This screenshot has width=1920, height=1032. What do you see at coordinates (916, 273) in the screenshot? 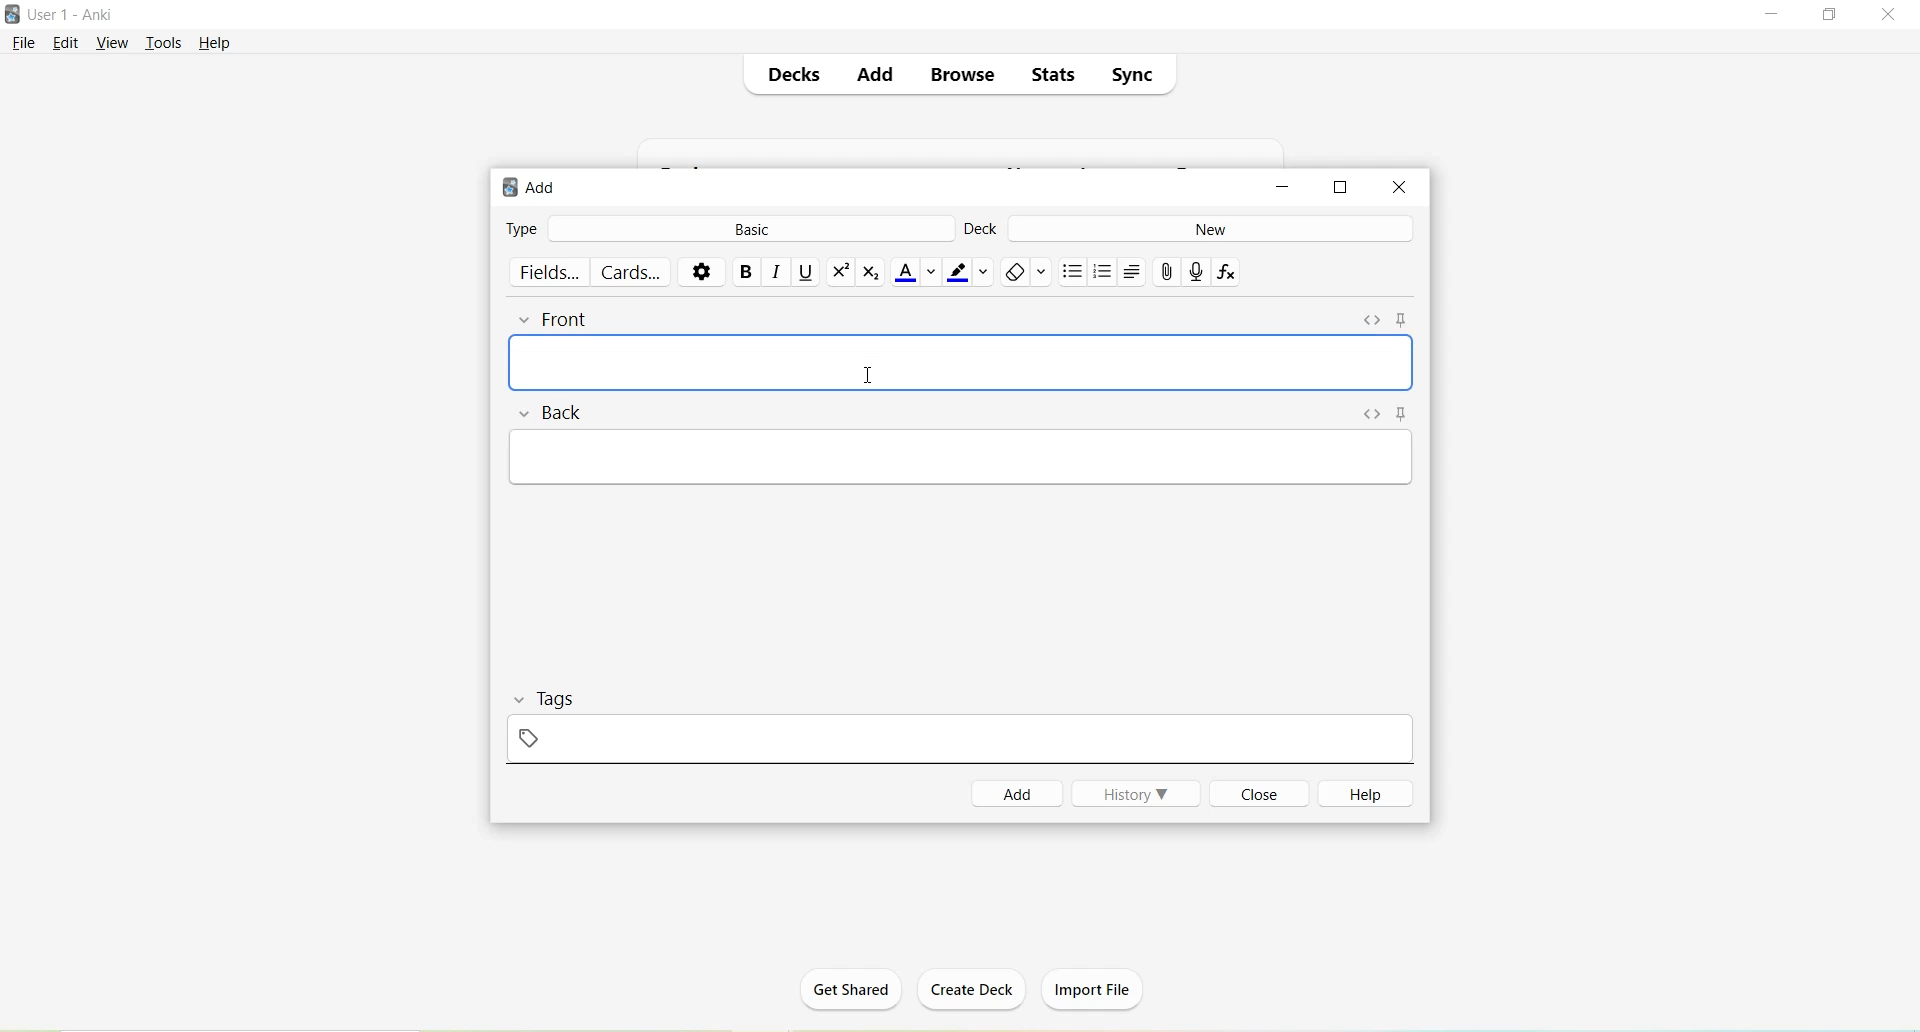
I see `Text color` at bounding box center [916, 273].